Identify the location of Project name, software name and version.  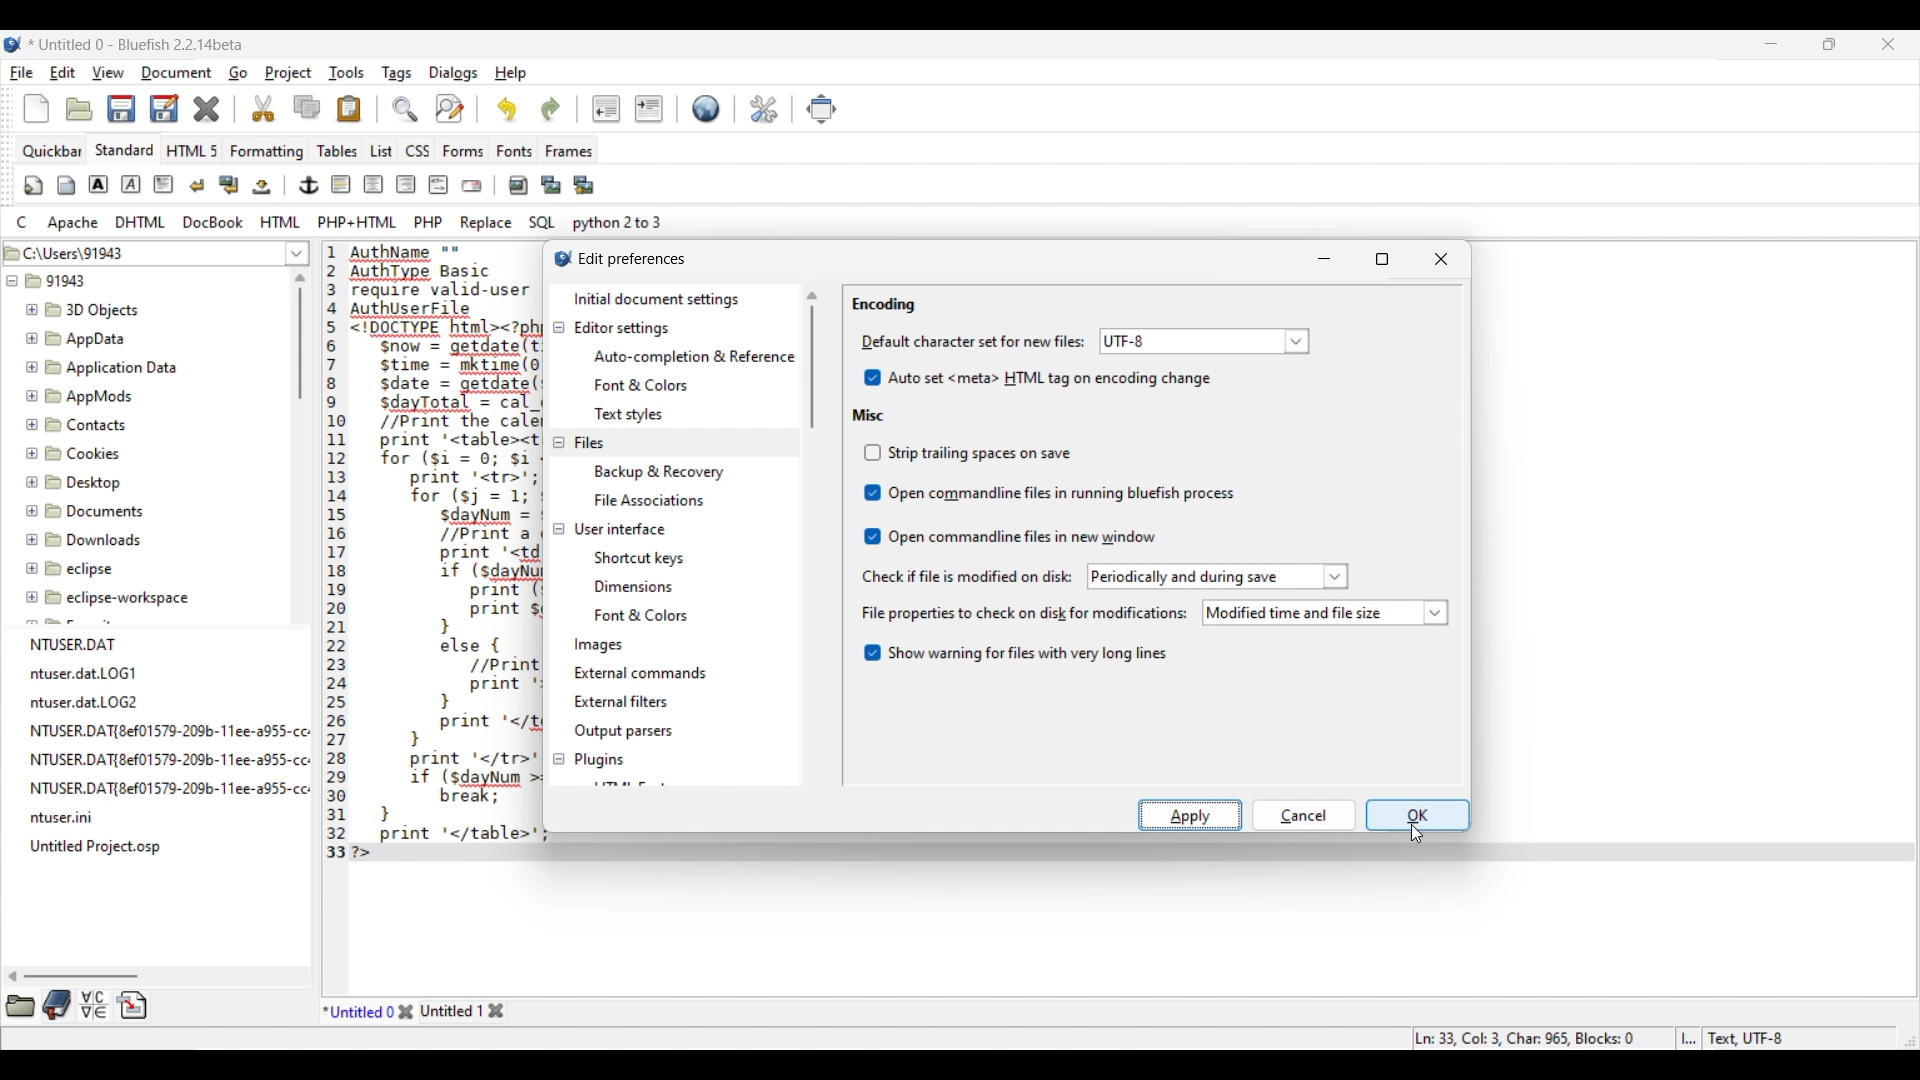
(139, 44).